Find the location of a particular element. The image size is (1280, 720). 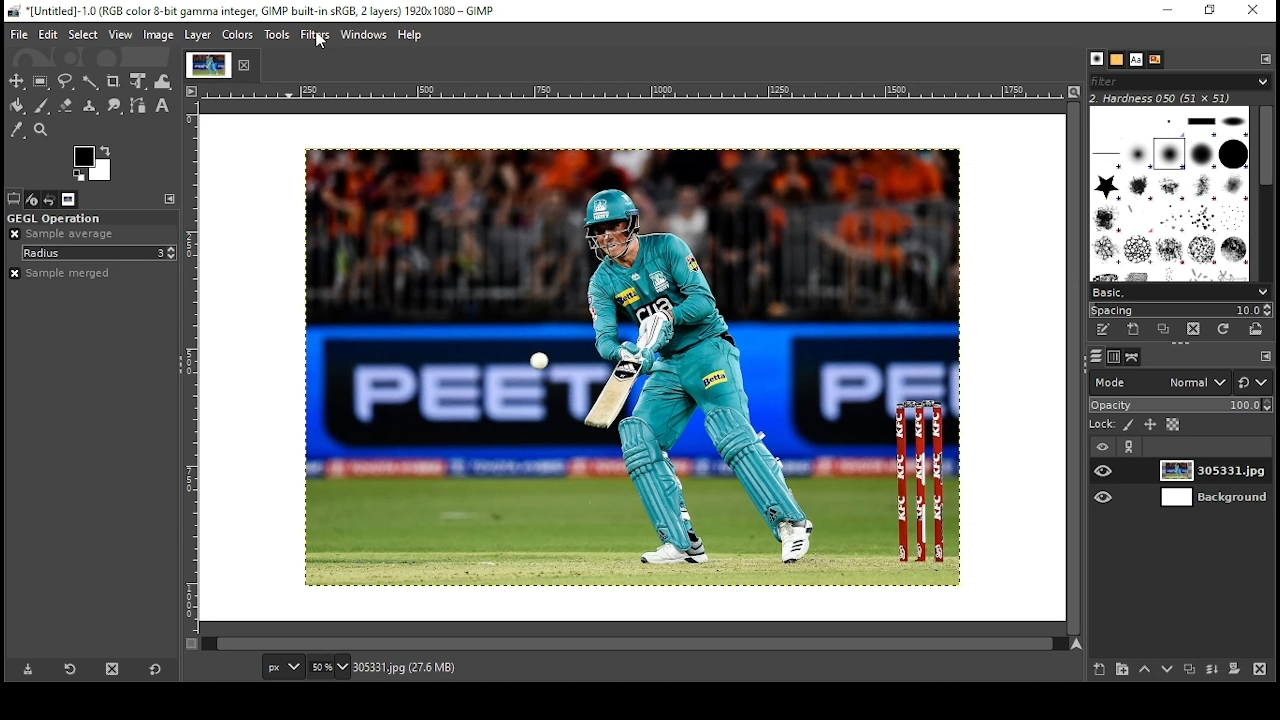

view is located at coordinates (120, 34).